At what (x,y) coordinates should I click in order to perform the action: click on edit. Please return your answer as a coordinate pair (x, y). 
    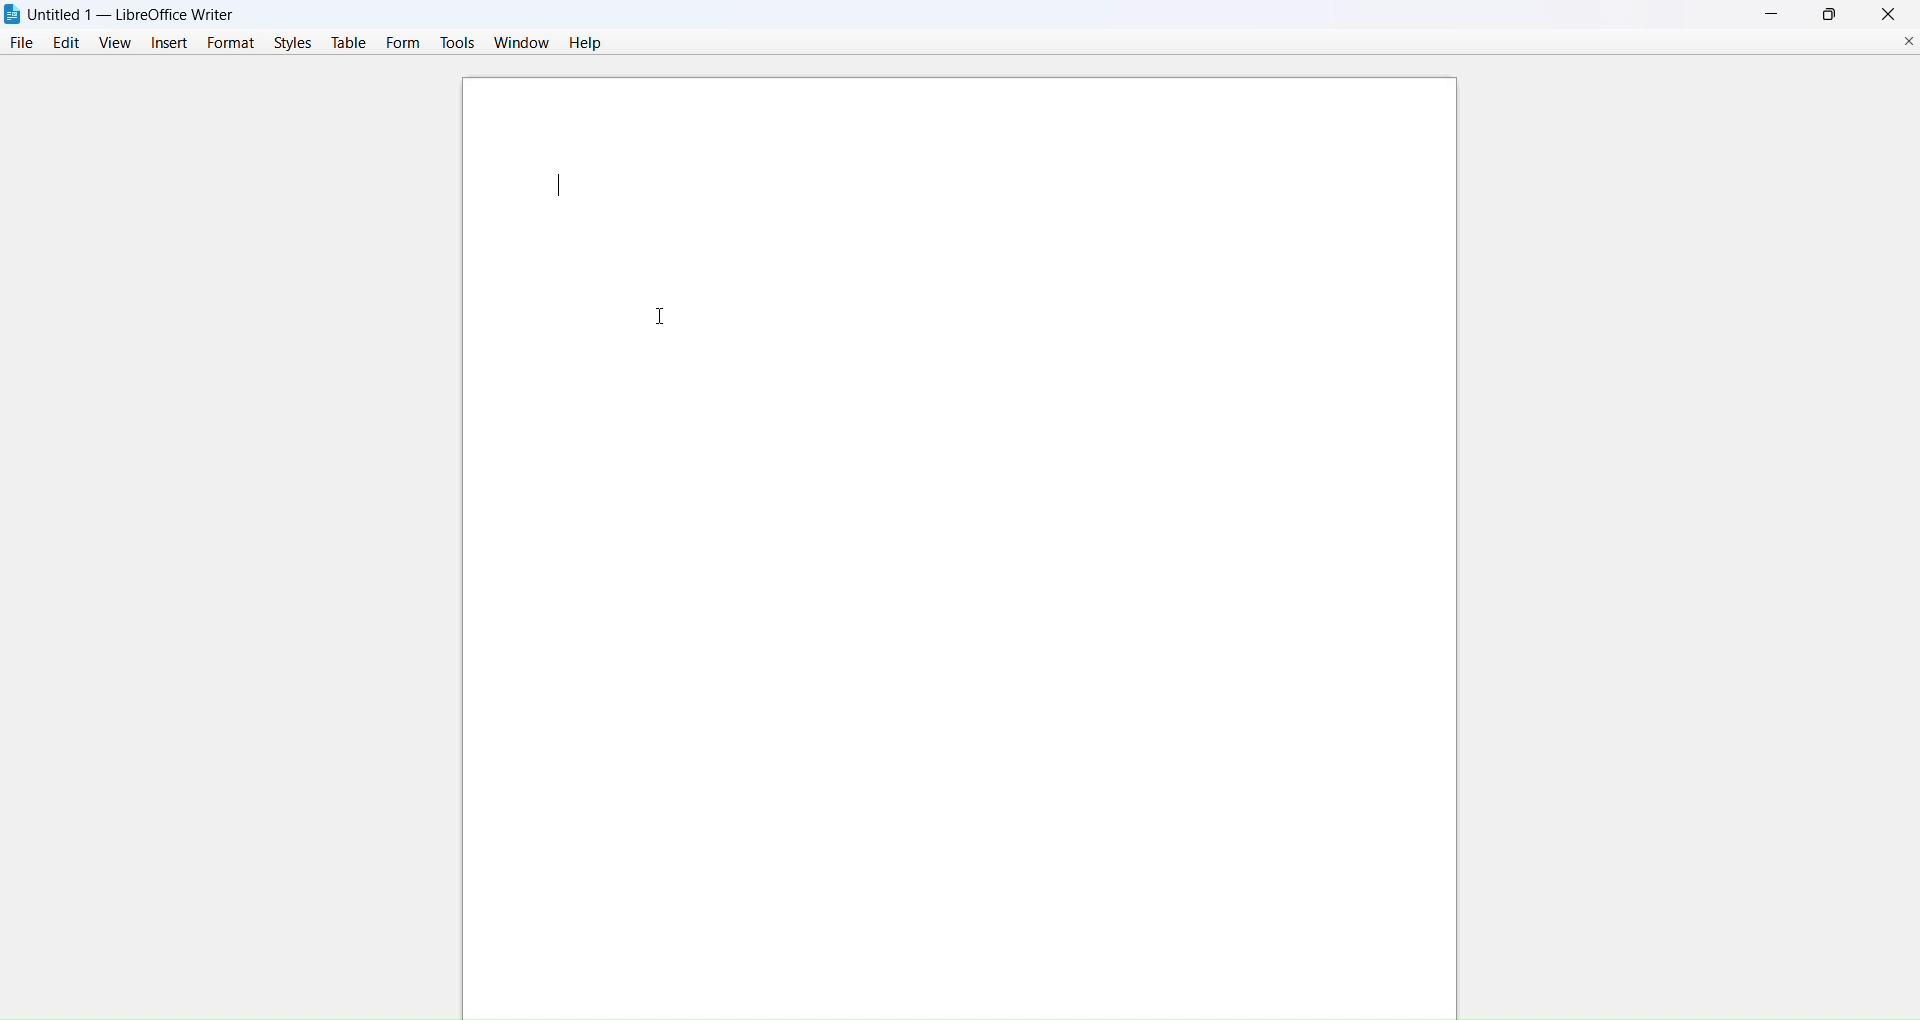
    Looking at the image, I should click on (69, 42).